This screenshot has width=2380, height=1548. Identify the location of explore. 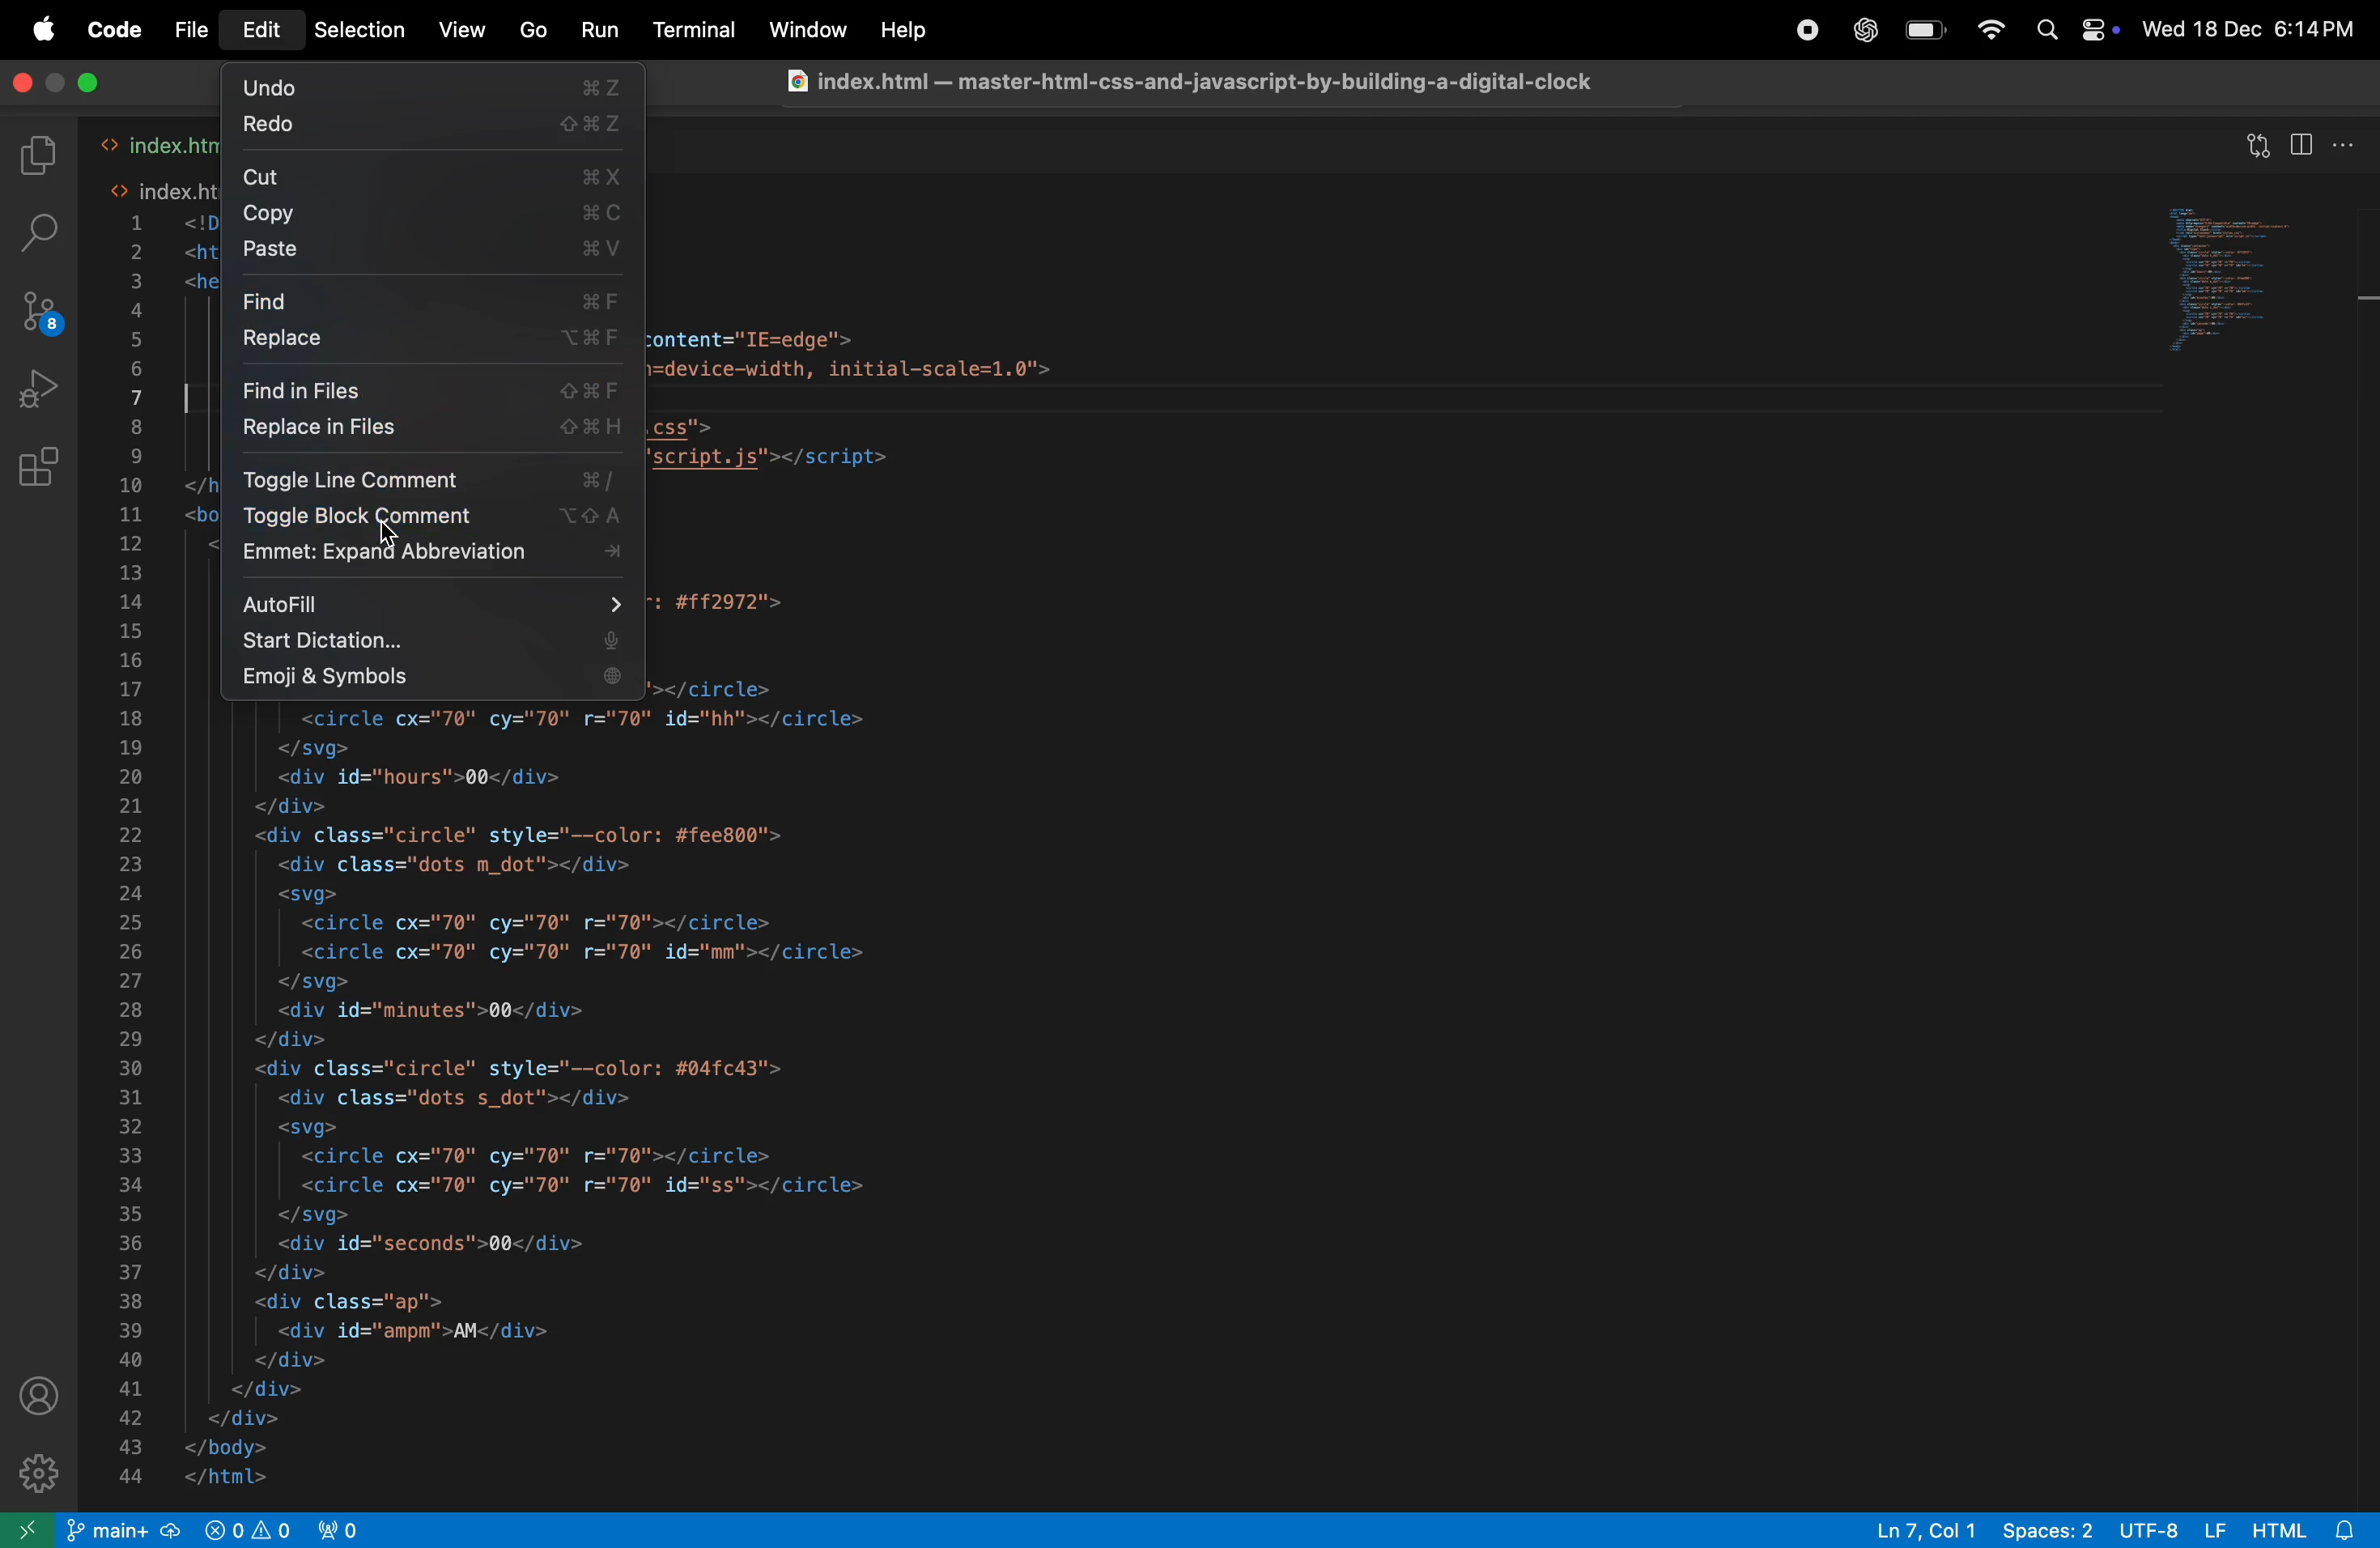
(36, 157).